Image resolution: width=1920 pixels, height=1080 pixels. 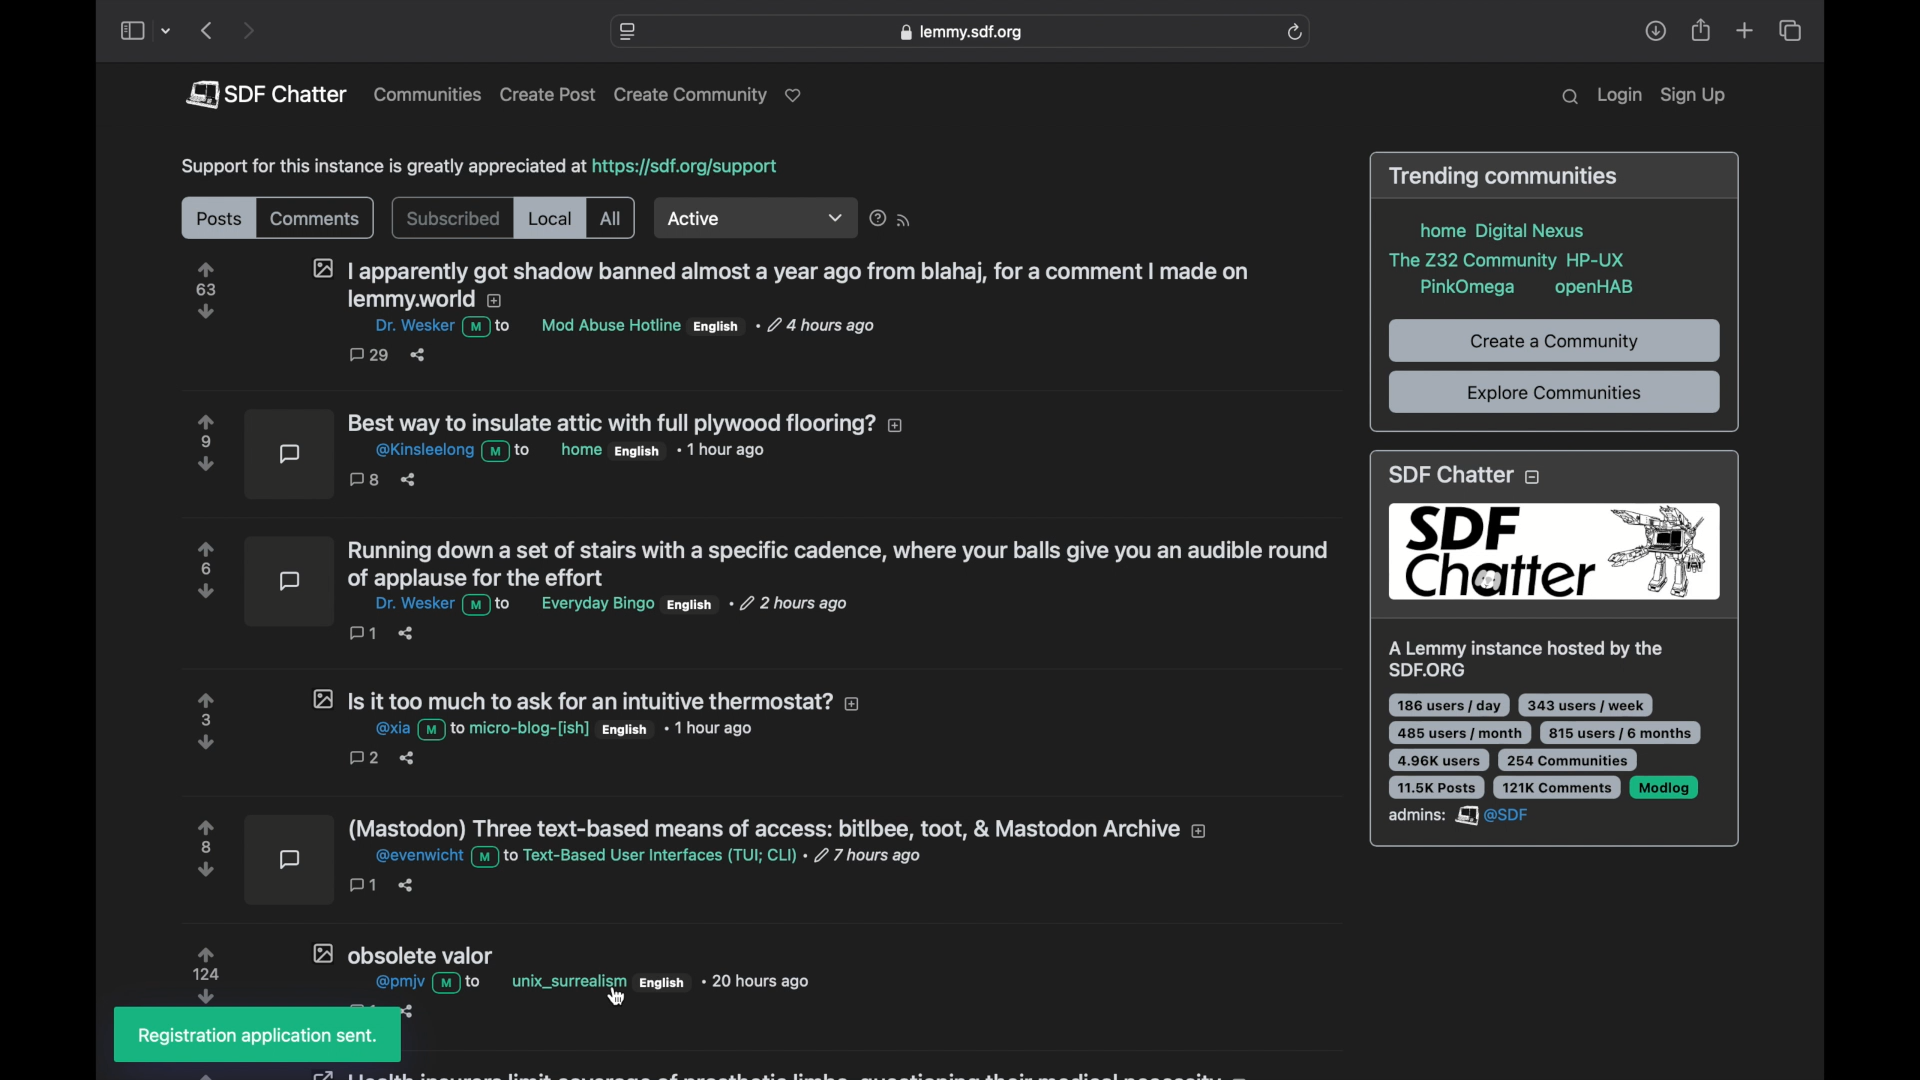 What do you see at coordinates (1702, 31) in the screenshot?
I see `share` at bounding box center [1702, 31].